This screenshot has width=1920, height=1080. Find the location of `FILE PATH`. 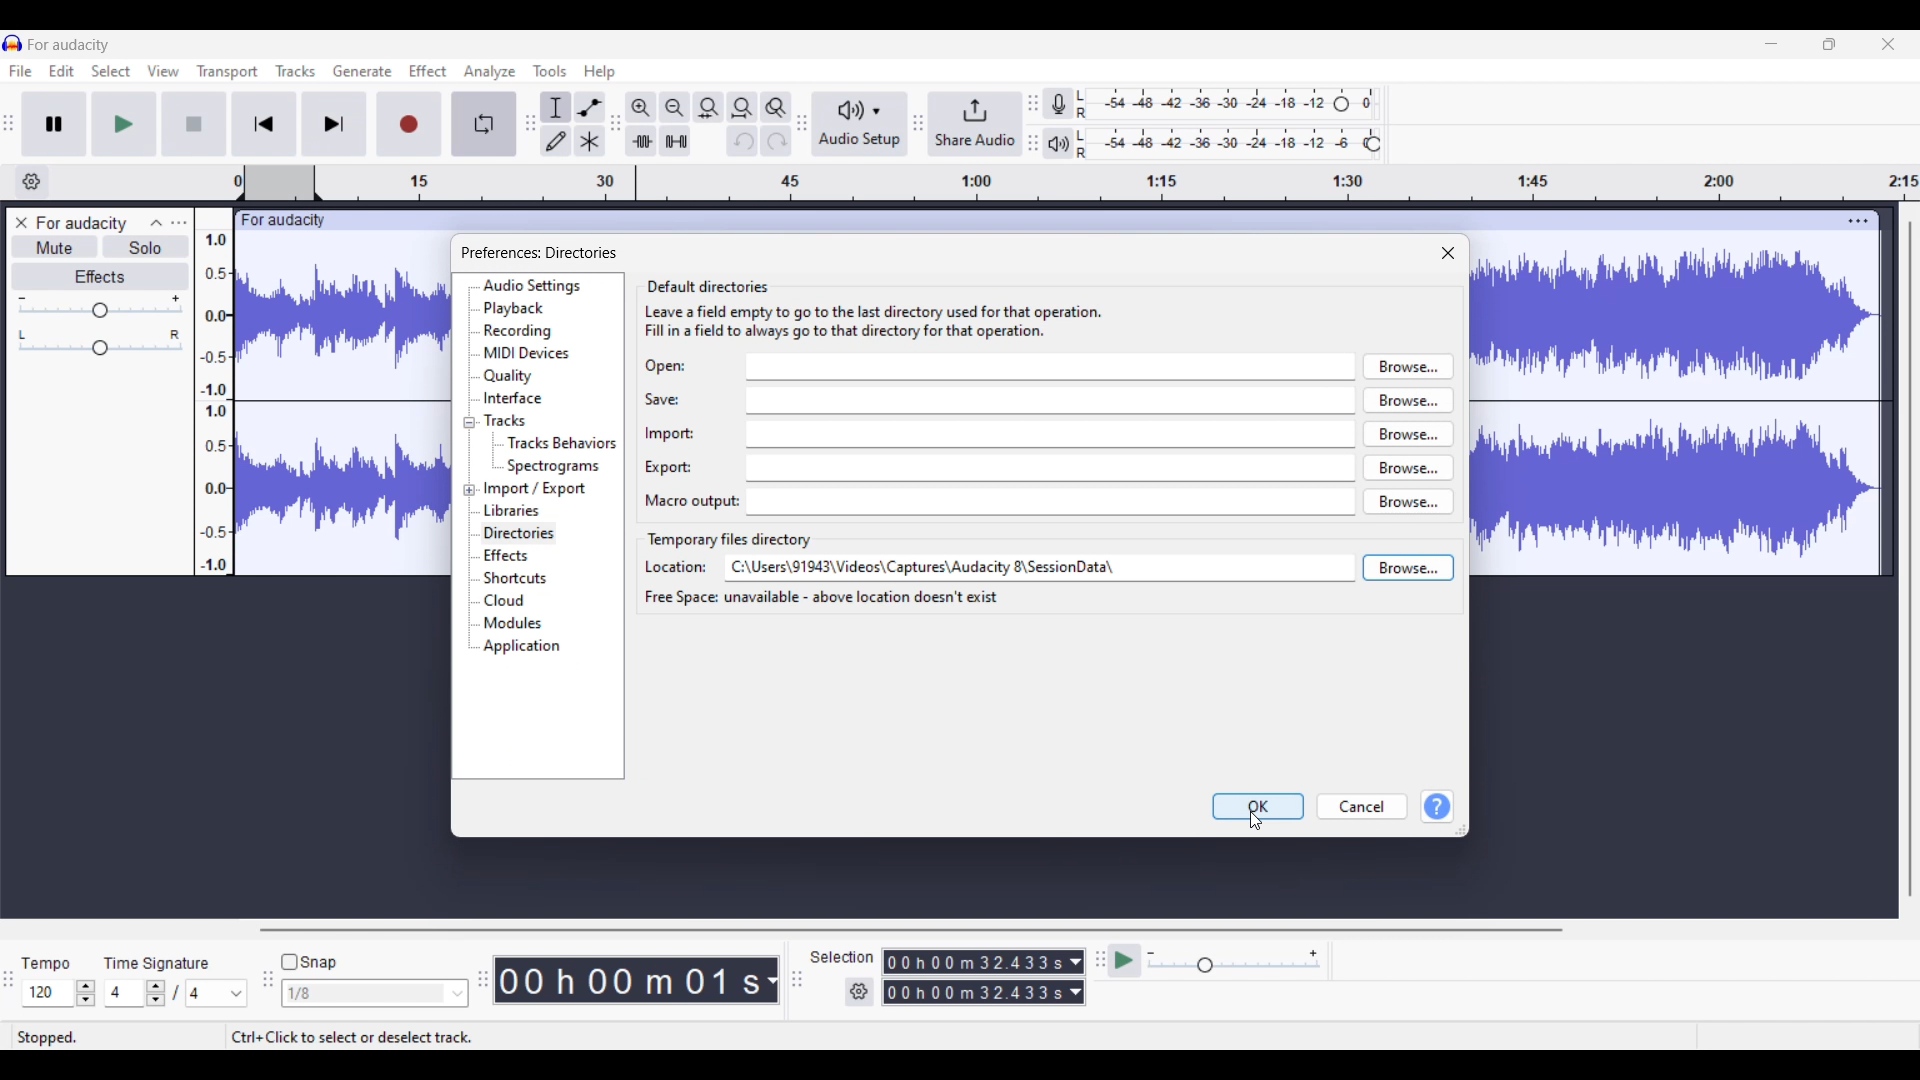

FILE PATH is located at coordinates (920, 566).